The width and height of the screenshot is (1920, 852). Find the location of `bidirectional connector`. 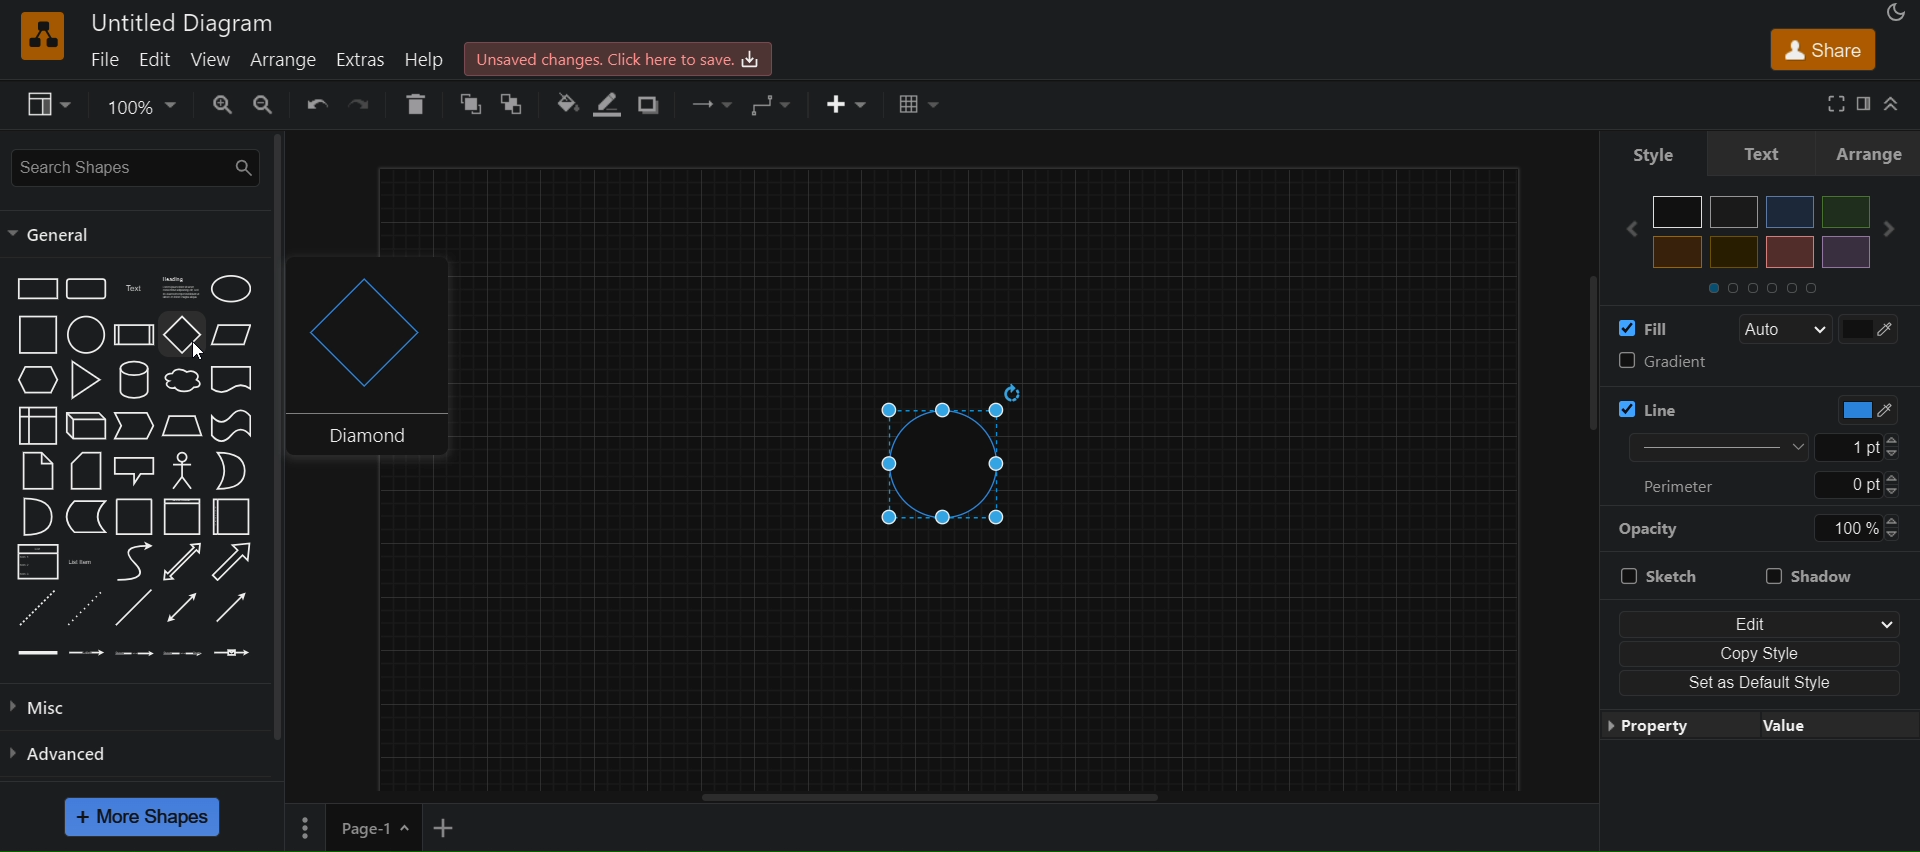

bidirectional connector is located at coordinates (185, 607).